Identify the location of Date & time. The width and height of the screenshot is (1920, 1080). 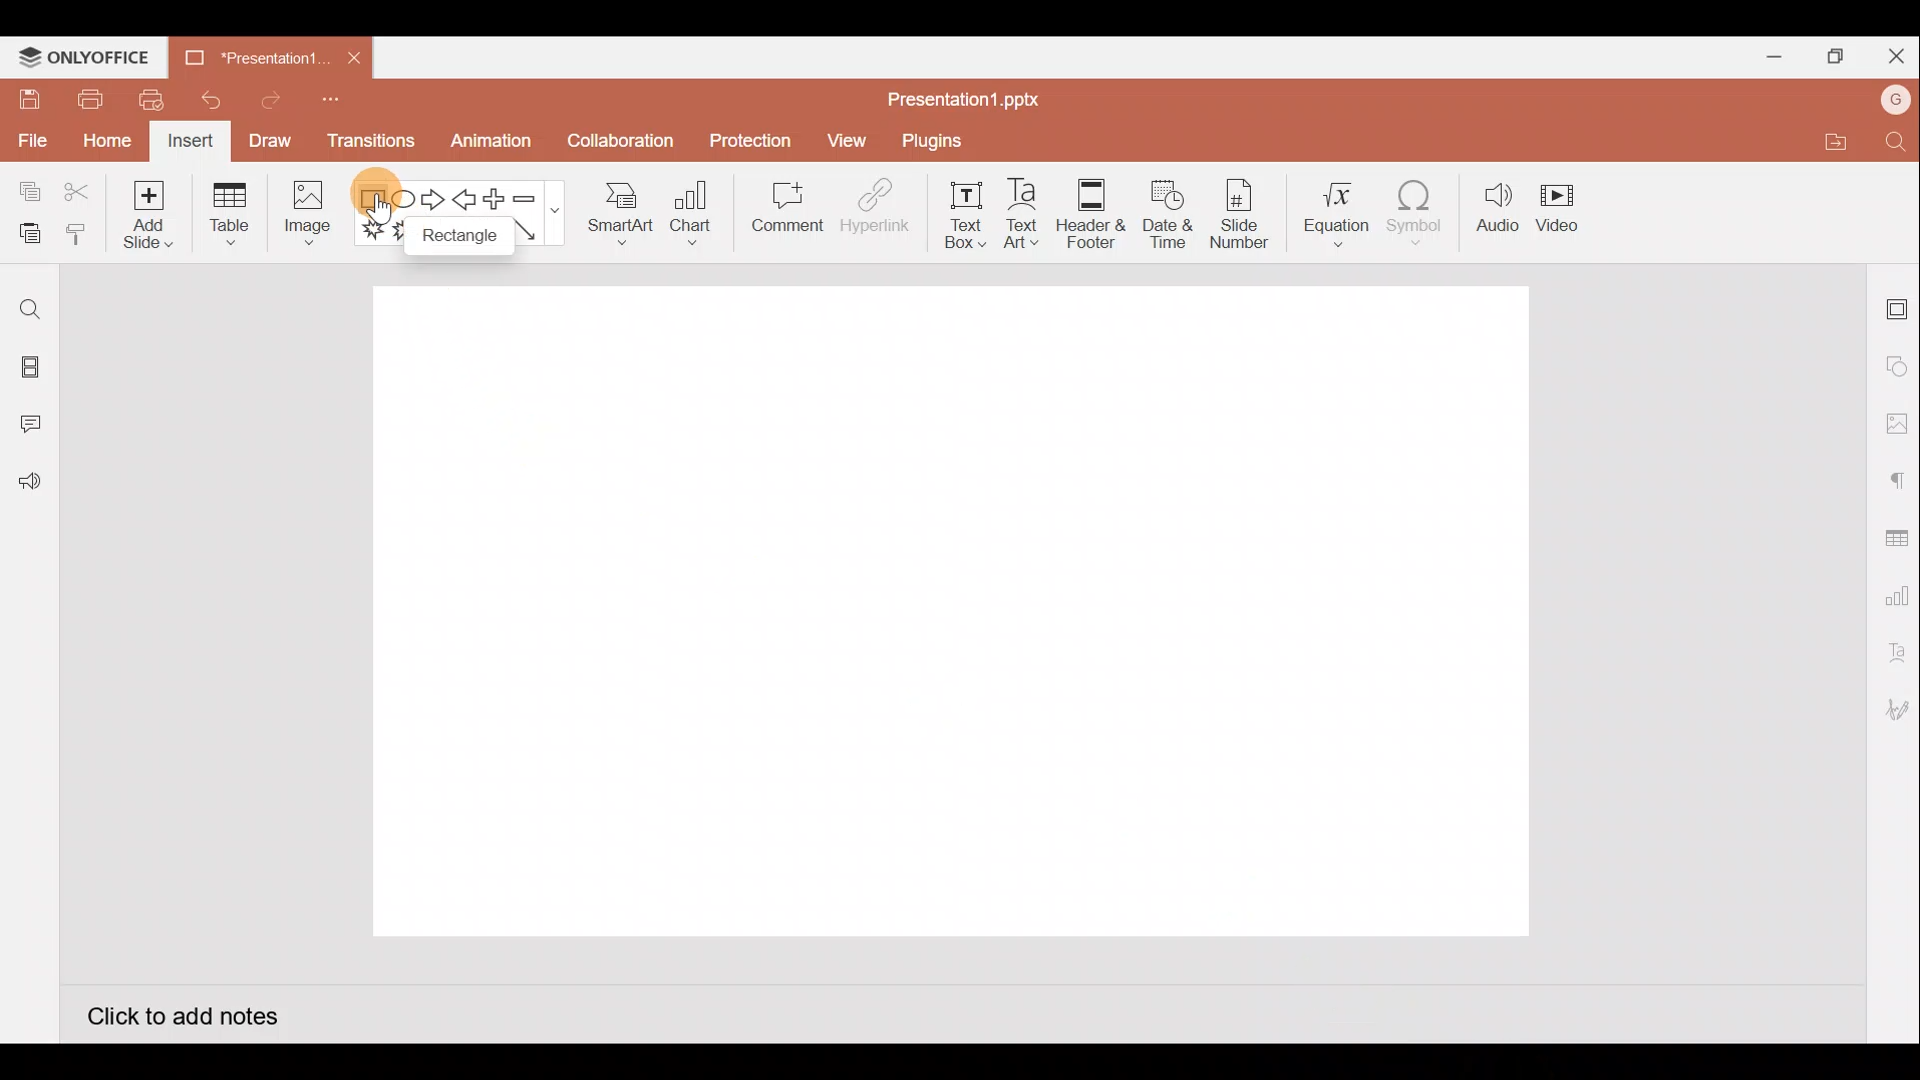
(1168, 214).